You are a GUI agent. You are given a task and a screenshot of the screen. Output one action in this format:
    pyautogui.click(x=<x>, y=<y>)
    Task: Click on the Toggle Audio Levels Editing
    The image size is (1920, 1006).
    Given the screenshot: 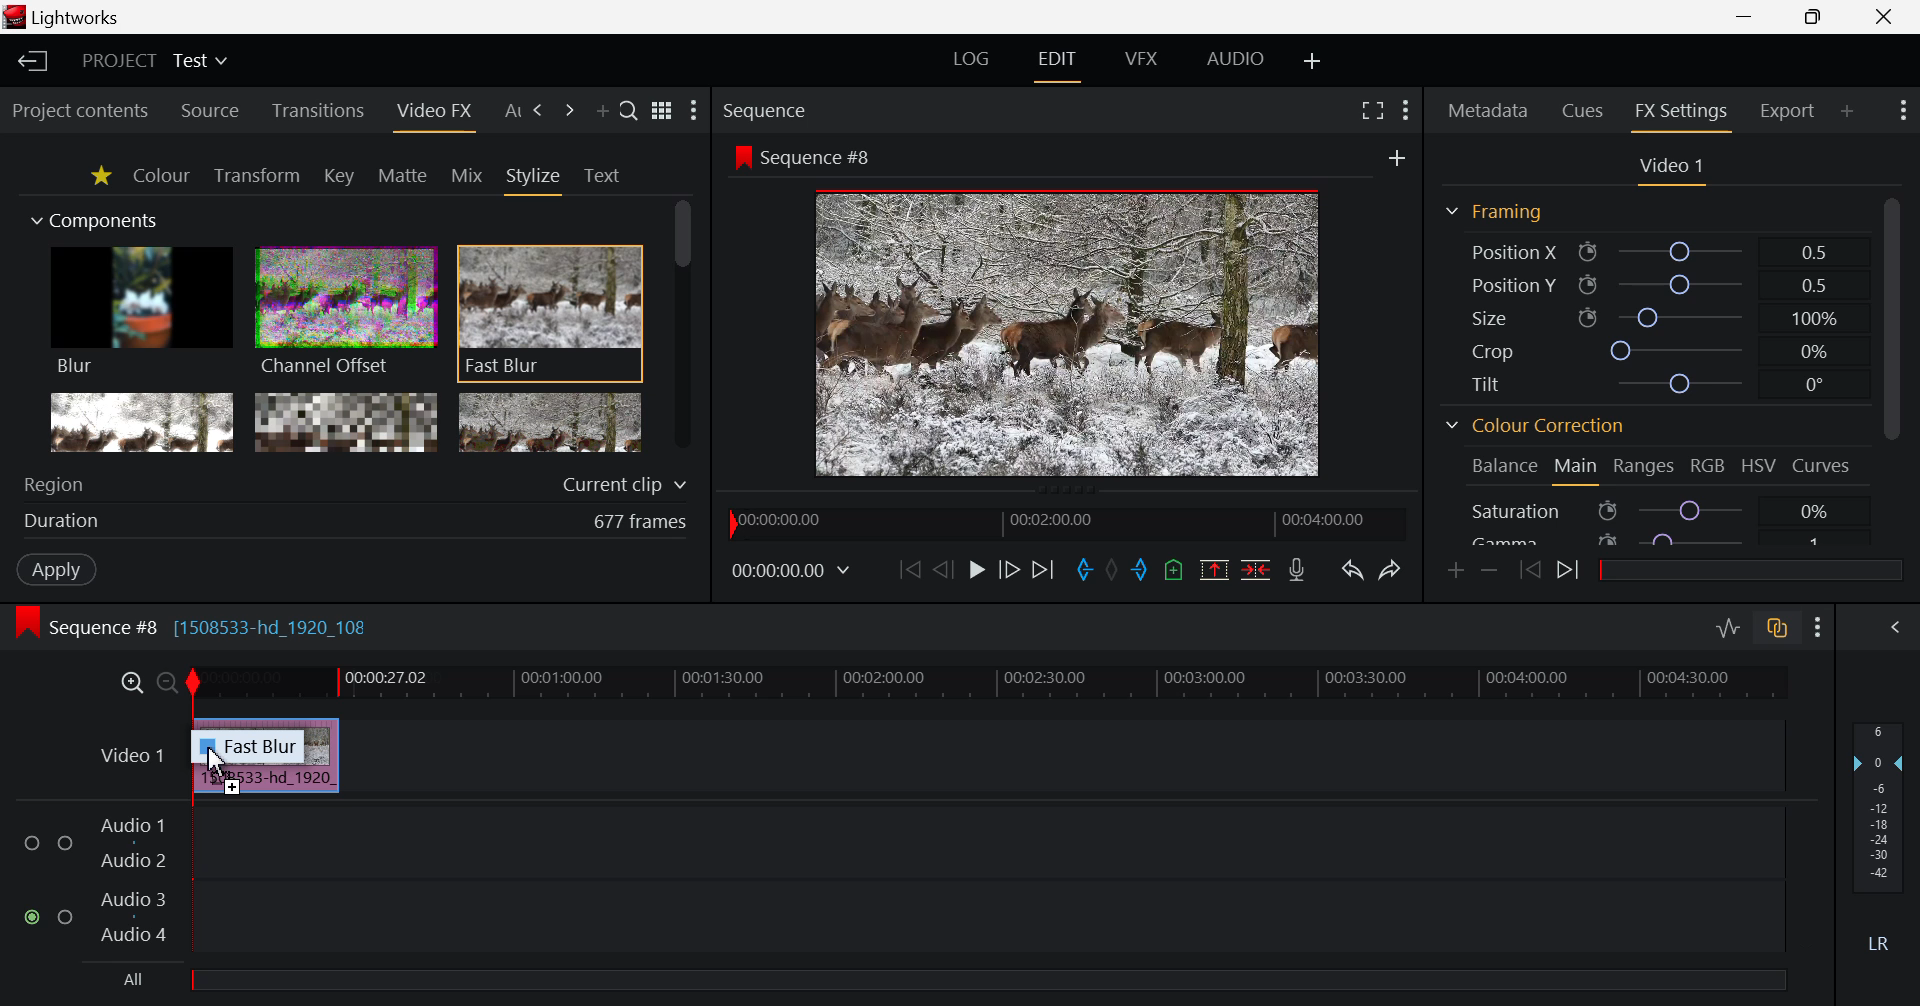 What is the action you would take?
    pyautogui.click(x=1729, y=628)
    